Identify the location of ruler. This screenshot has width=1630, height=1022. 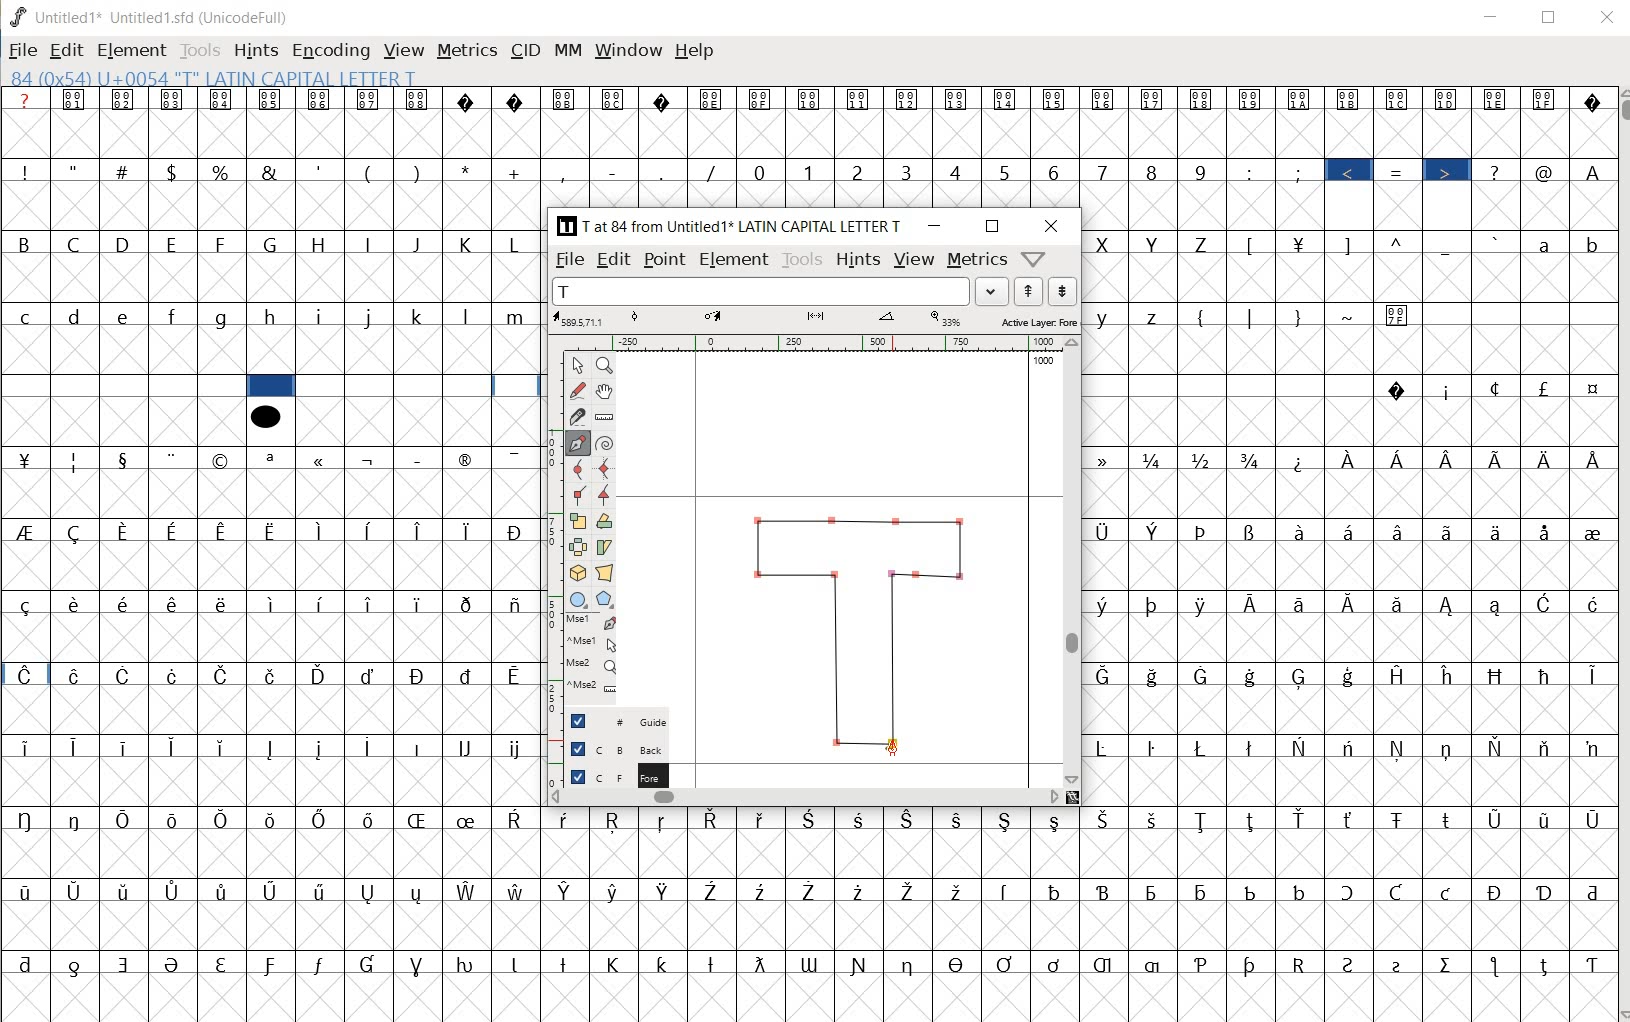
(550, 527).